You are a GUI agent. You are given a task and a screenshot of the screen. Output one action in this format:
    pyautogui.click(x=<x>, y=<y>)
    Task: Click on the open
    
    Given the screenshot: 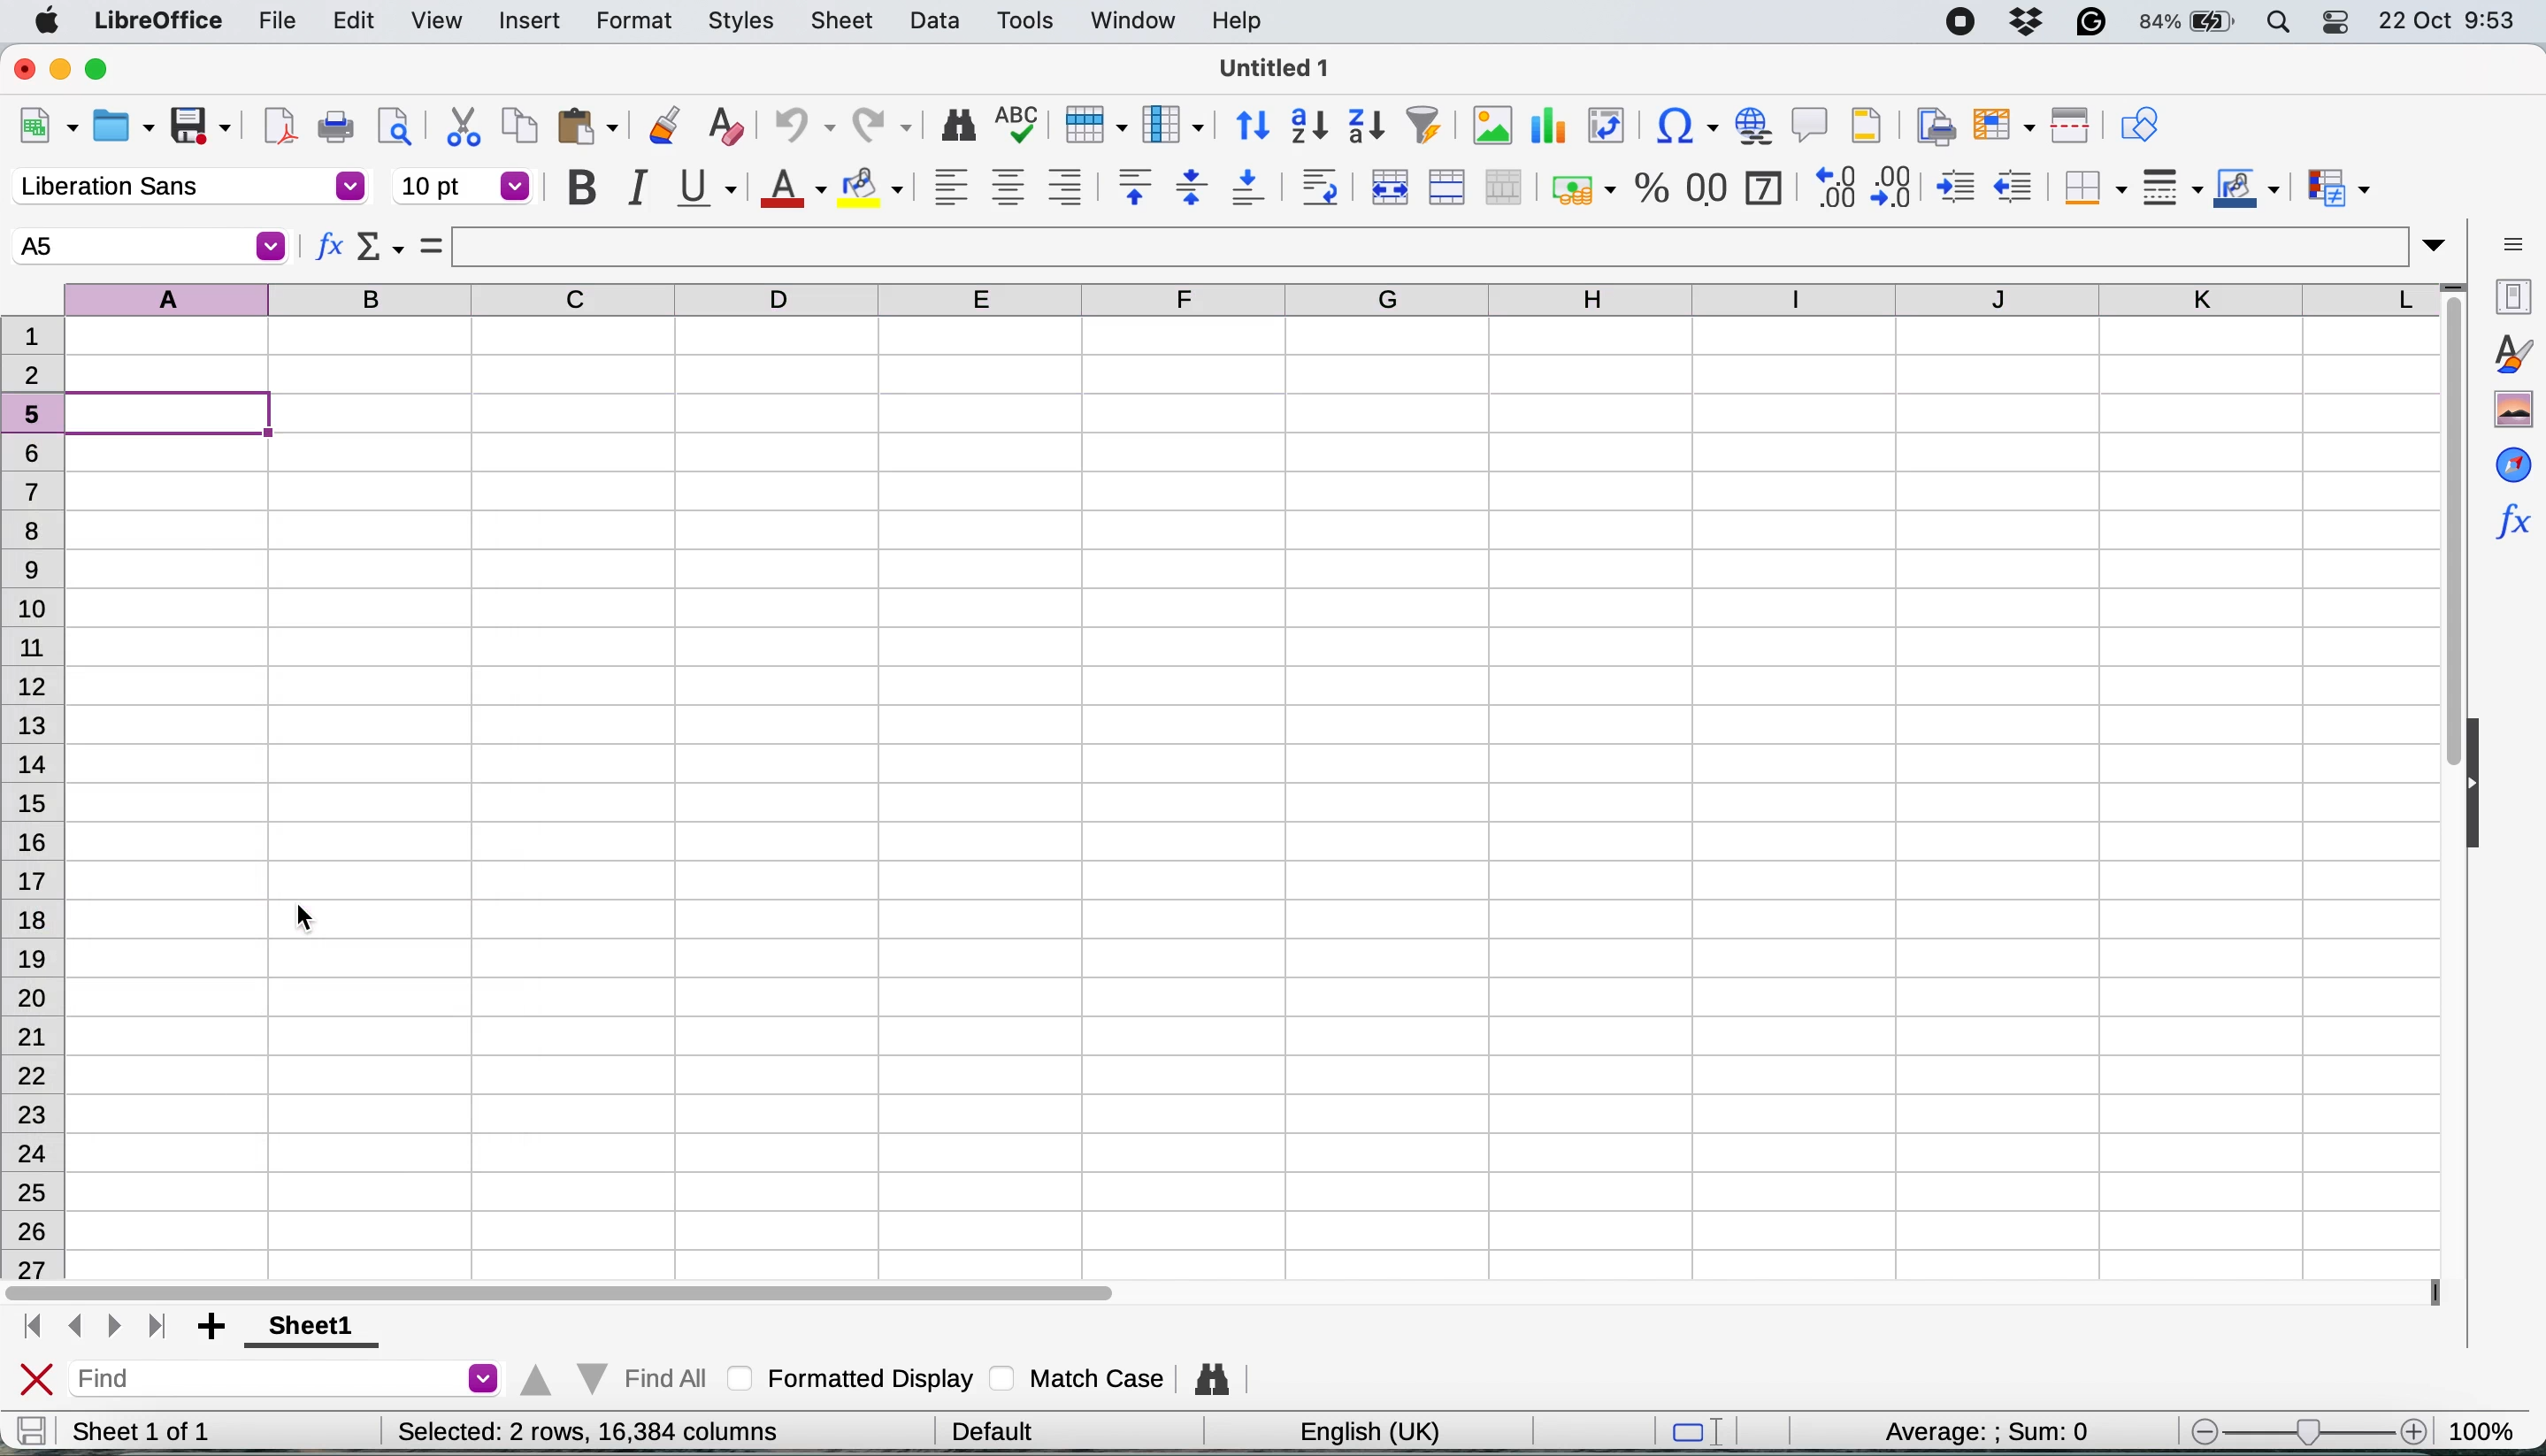 What is the action you would take?
    pyautogui.click(x=123, y=130)
    